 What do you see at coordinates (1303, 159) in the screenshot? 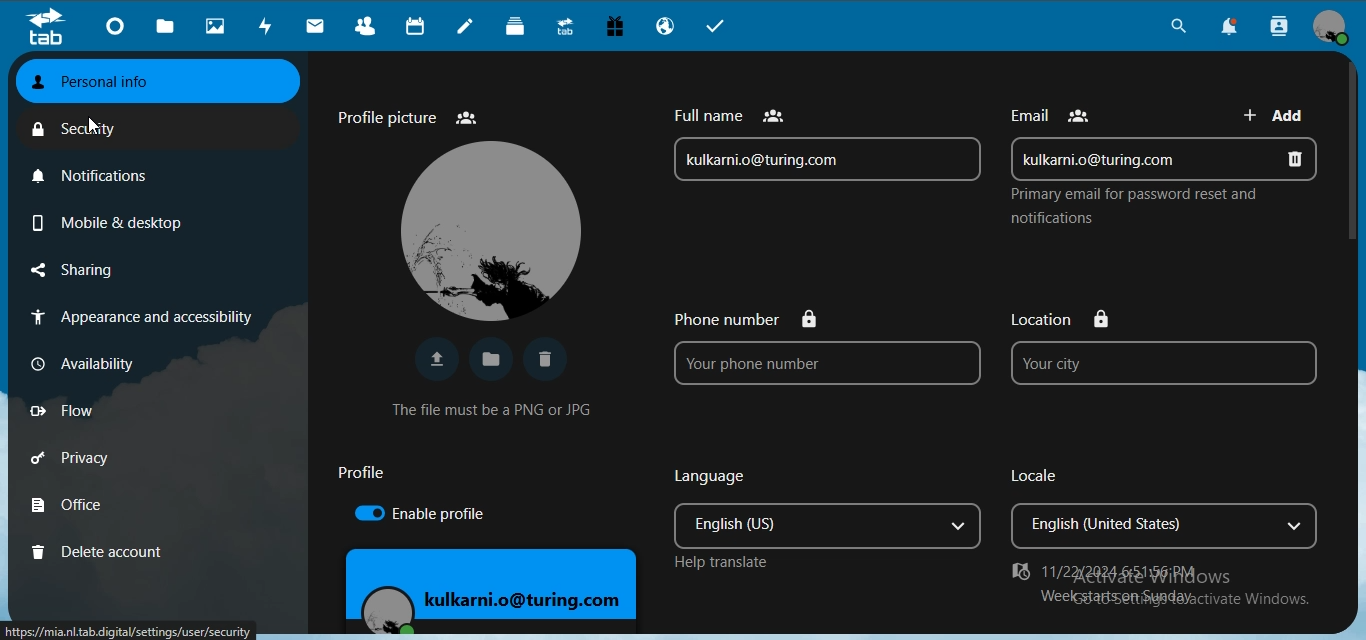
I see `remove` at bounding box center [1303, 159].